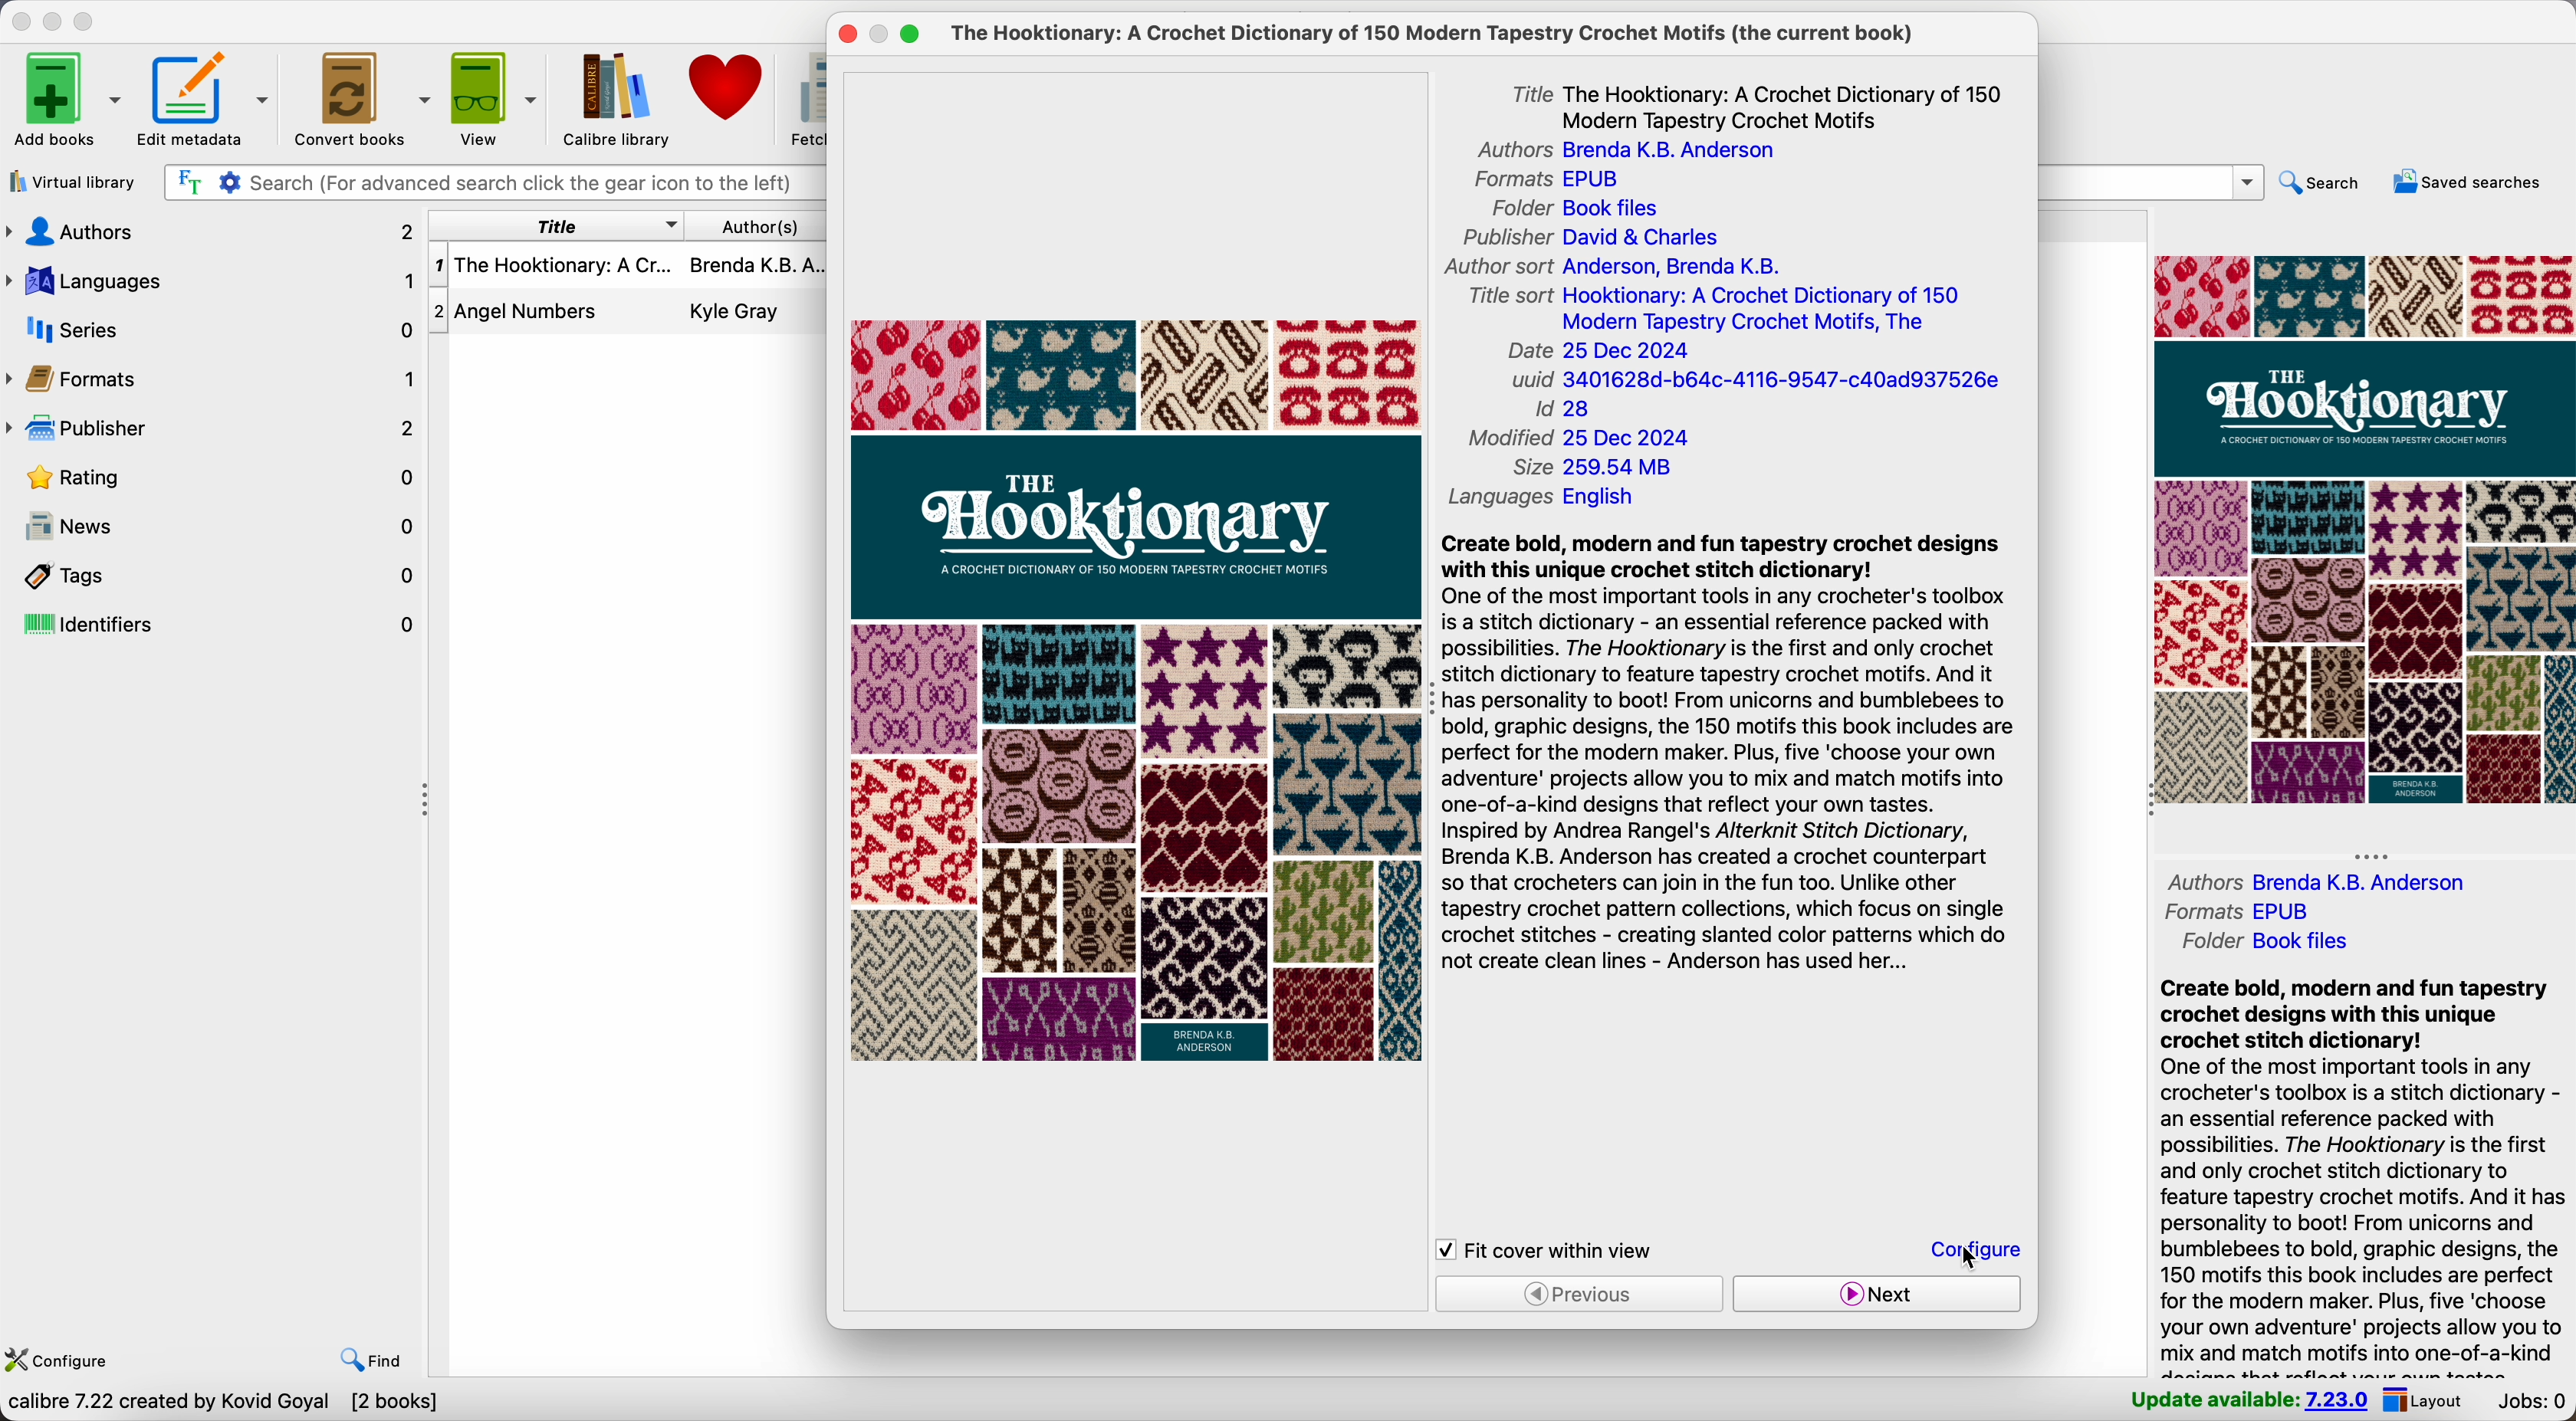  What do you see at coordinates (227, 479) in the screenshot?
I see `rating` at bounding box center [227, 479].